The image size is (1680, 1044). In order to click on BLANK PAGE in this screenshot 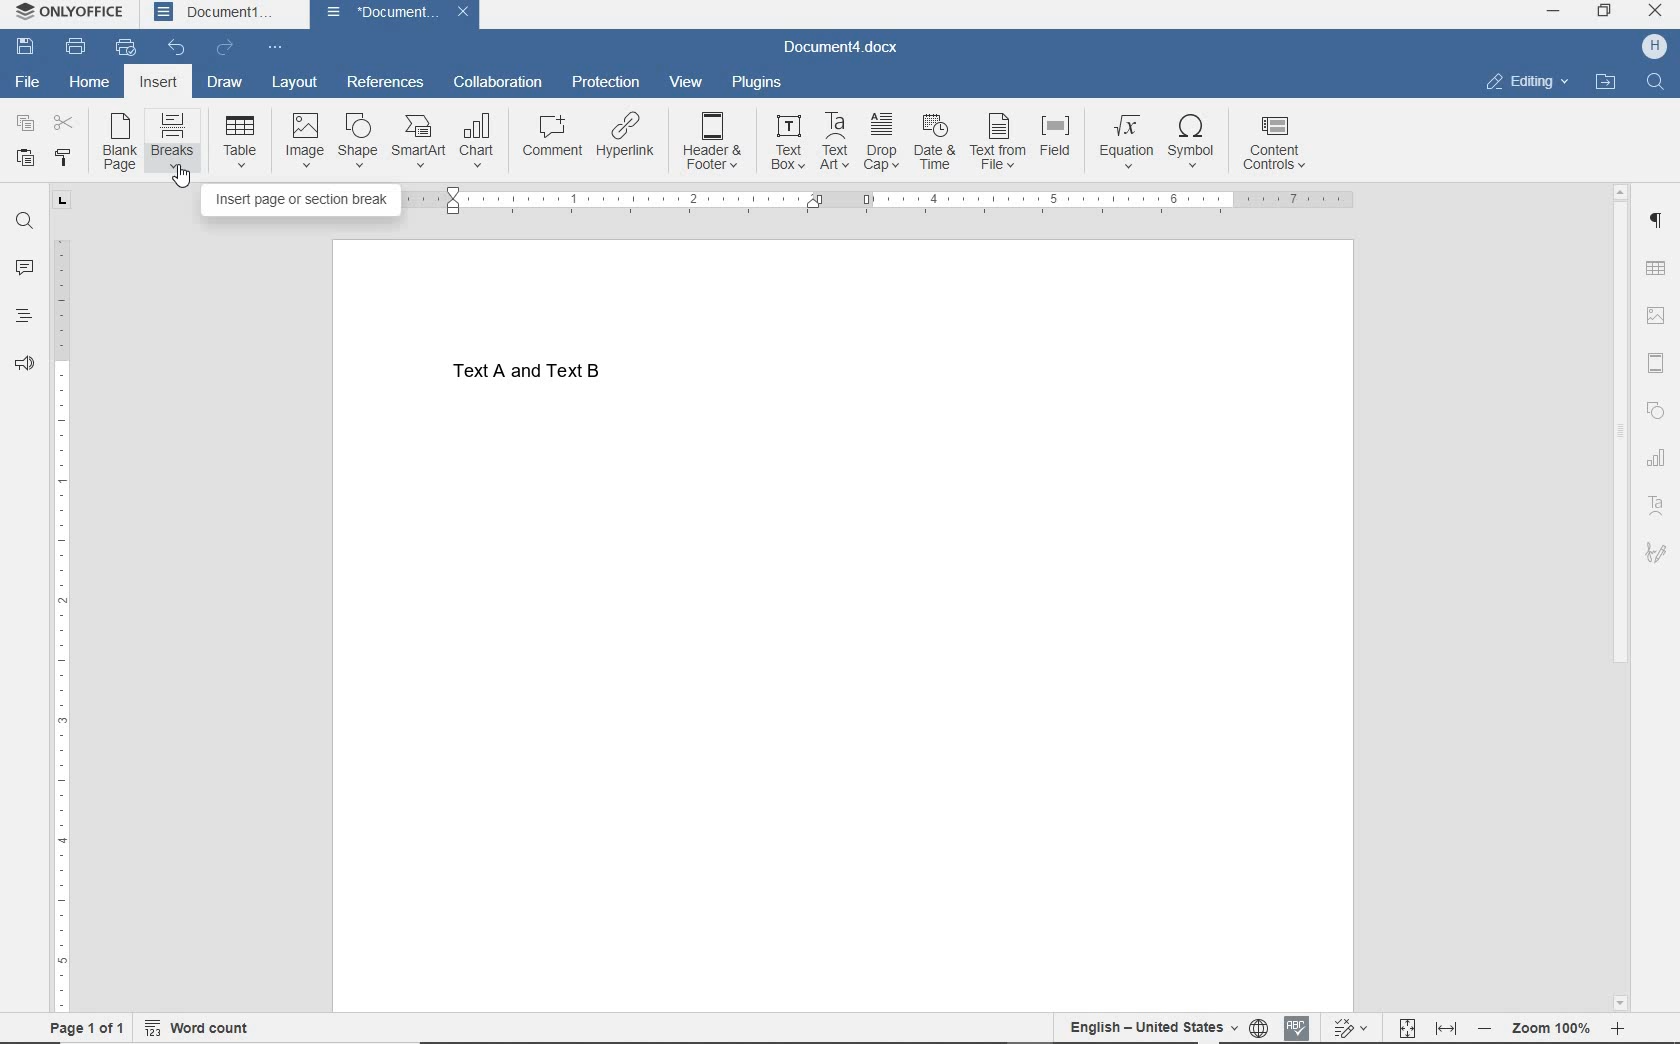, I will do `click(122, 143)`.